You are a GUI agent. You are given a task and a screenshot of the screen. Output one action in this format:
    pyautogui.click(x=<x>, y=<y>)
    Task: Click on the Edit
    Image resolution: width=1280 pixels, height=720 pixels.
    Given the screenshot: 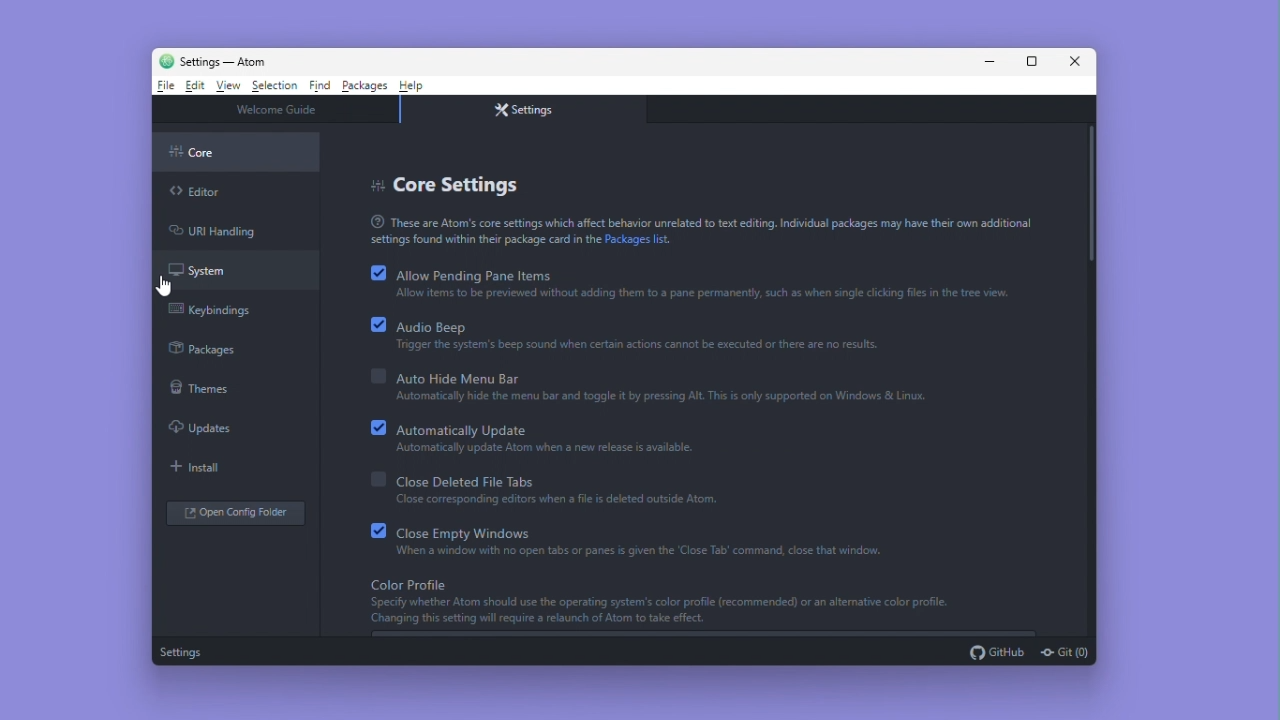 What is the action you would take?
    pyautogui.click(x=196, y=86)
    